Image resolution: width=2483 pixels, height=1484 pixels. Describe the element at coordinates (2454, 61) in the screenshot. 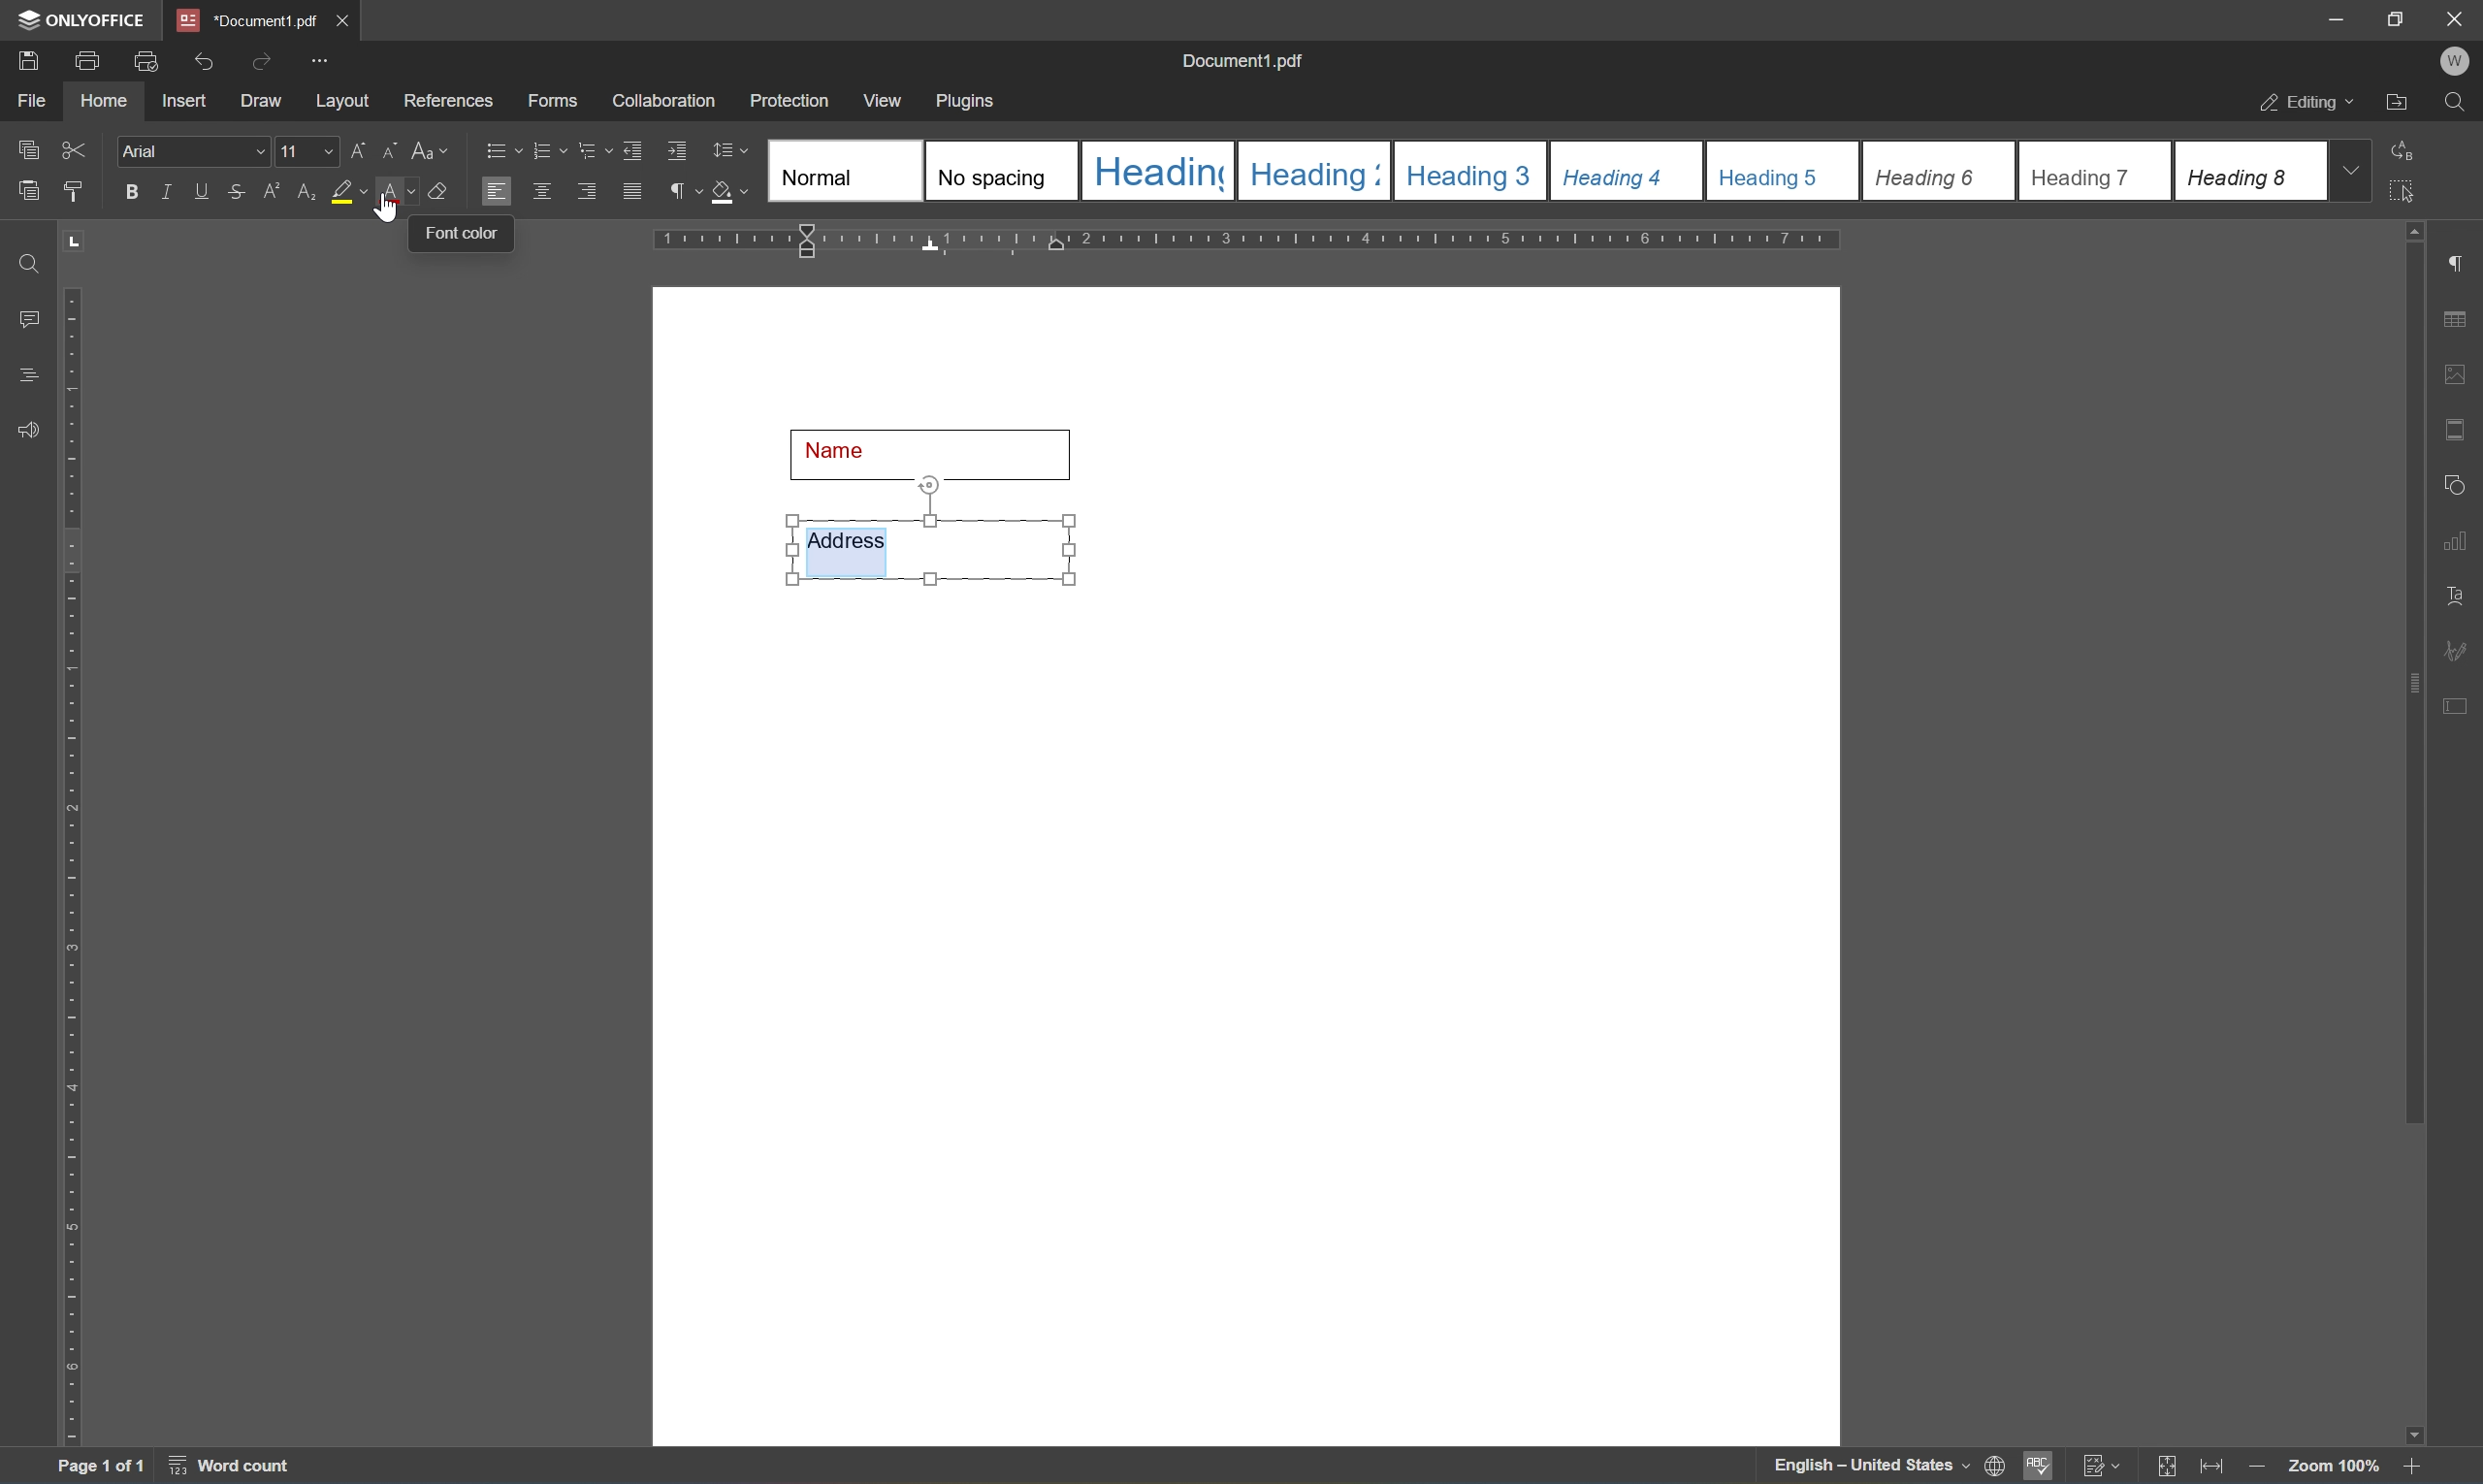

I see `welcome` at that location.